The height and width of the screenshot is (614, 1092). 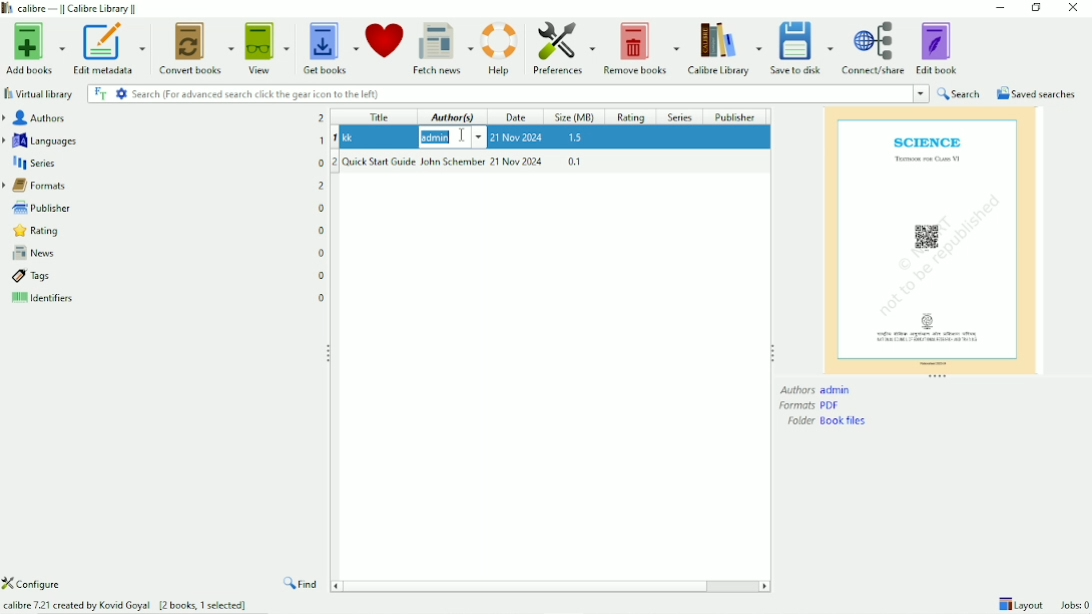 What do you see at coordinates (162, 186) in the screenshot?
I see `Formats` at bounding box center [162, 186].